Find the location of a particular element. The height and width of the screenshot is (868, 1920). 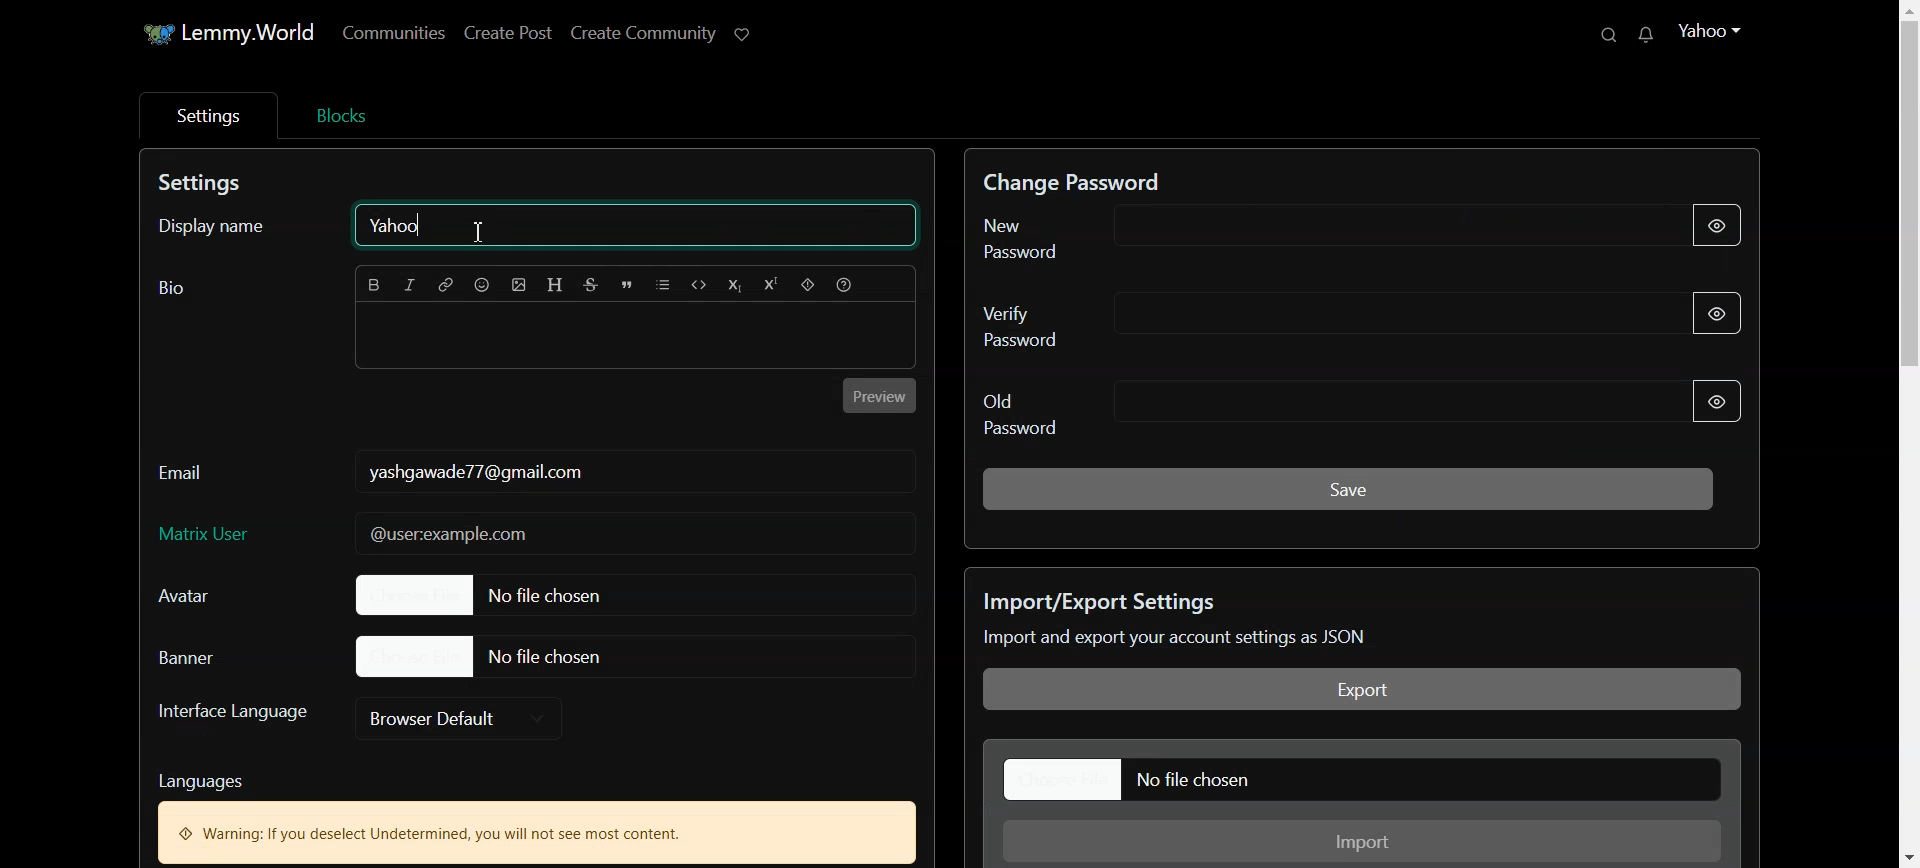

Text is located at coordinates (536, 813).